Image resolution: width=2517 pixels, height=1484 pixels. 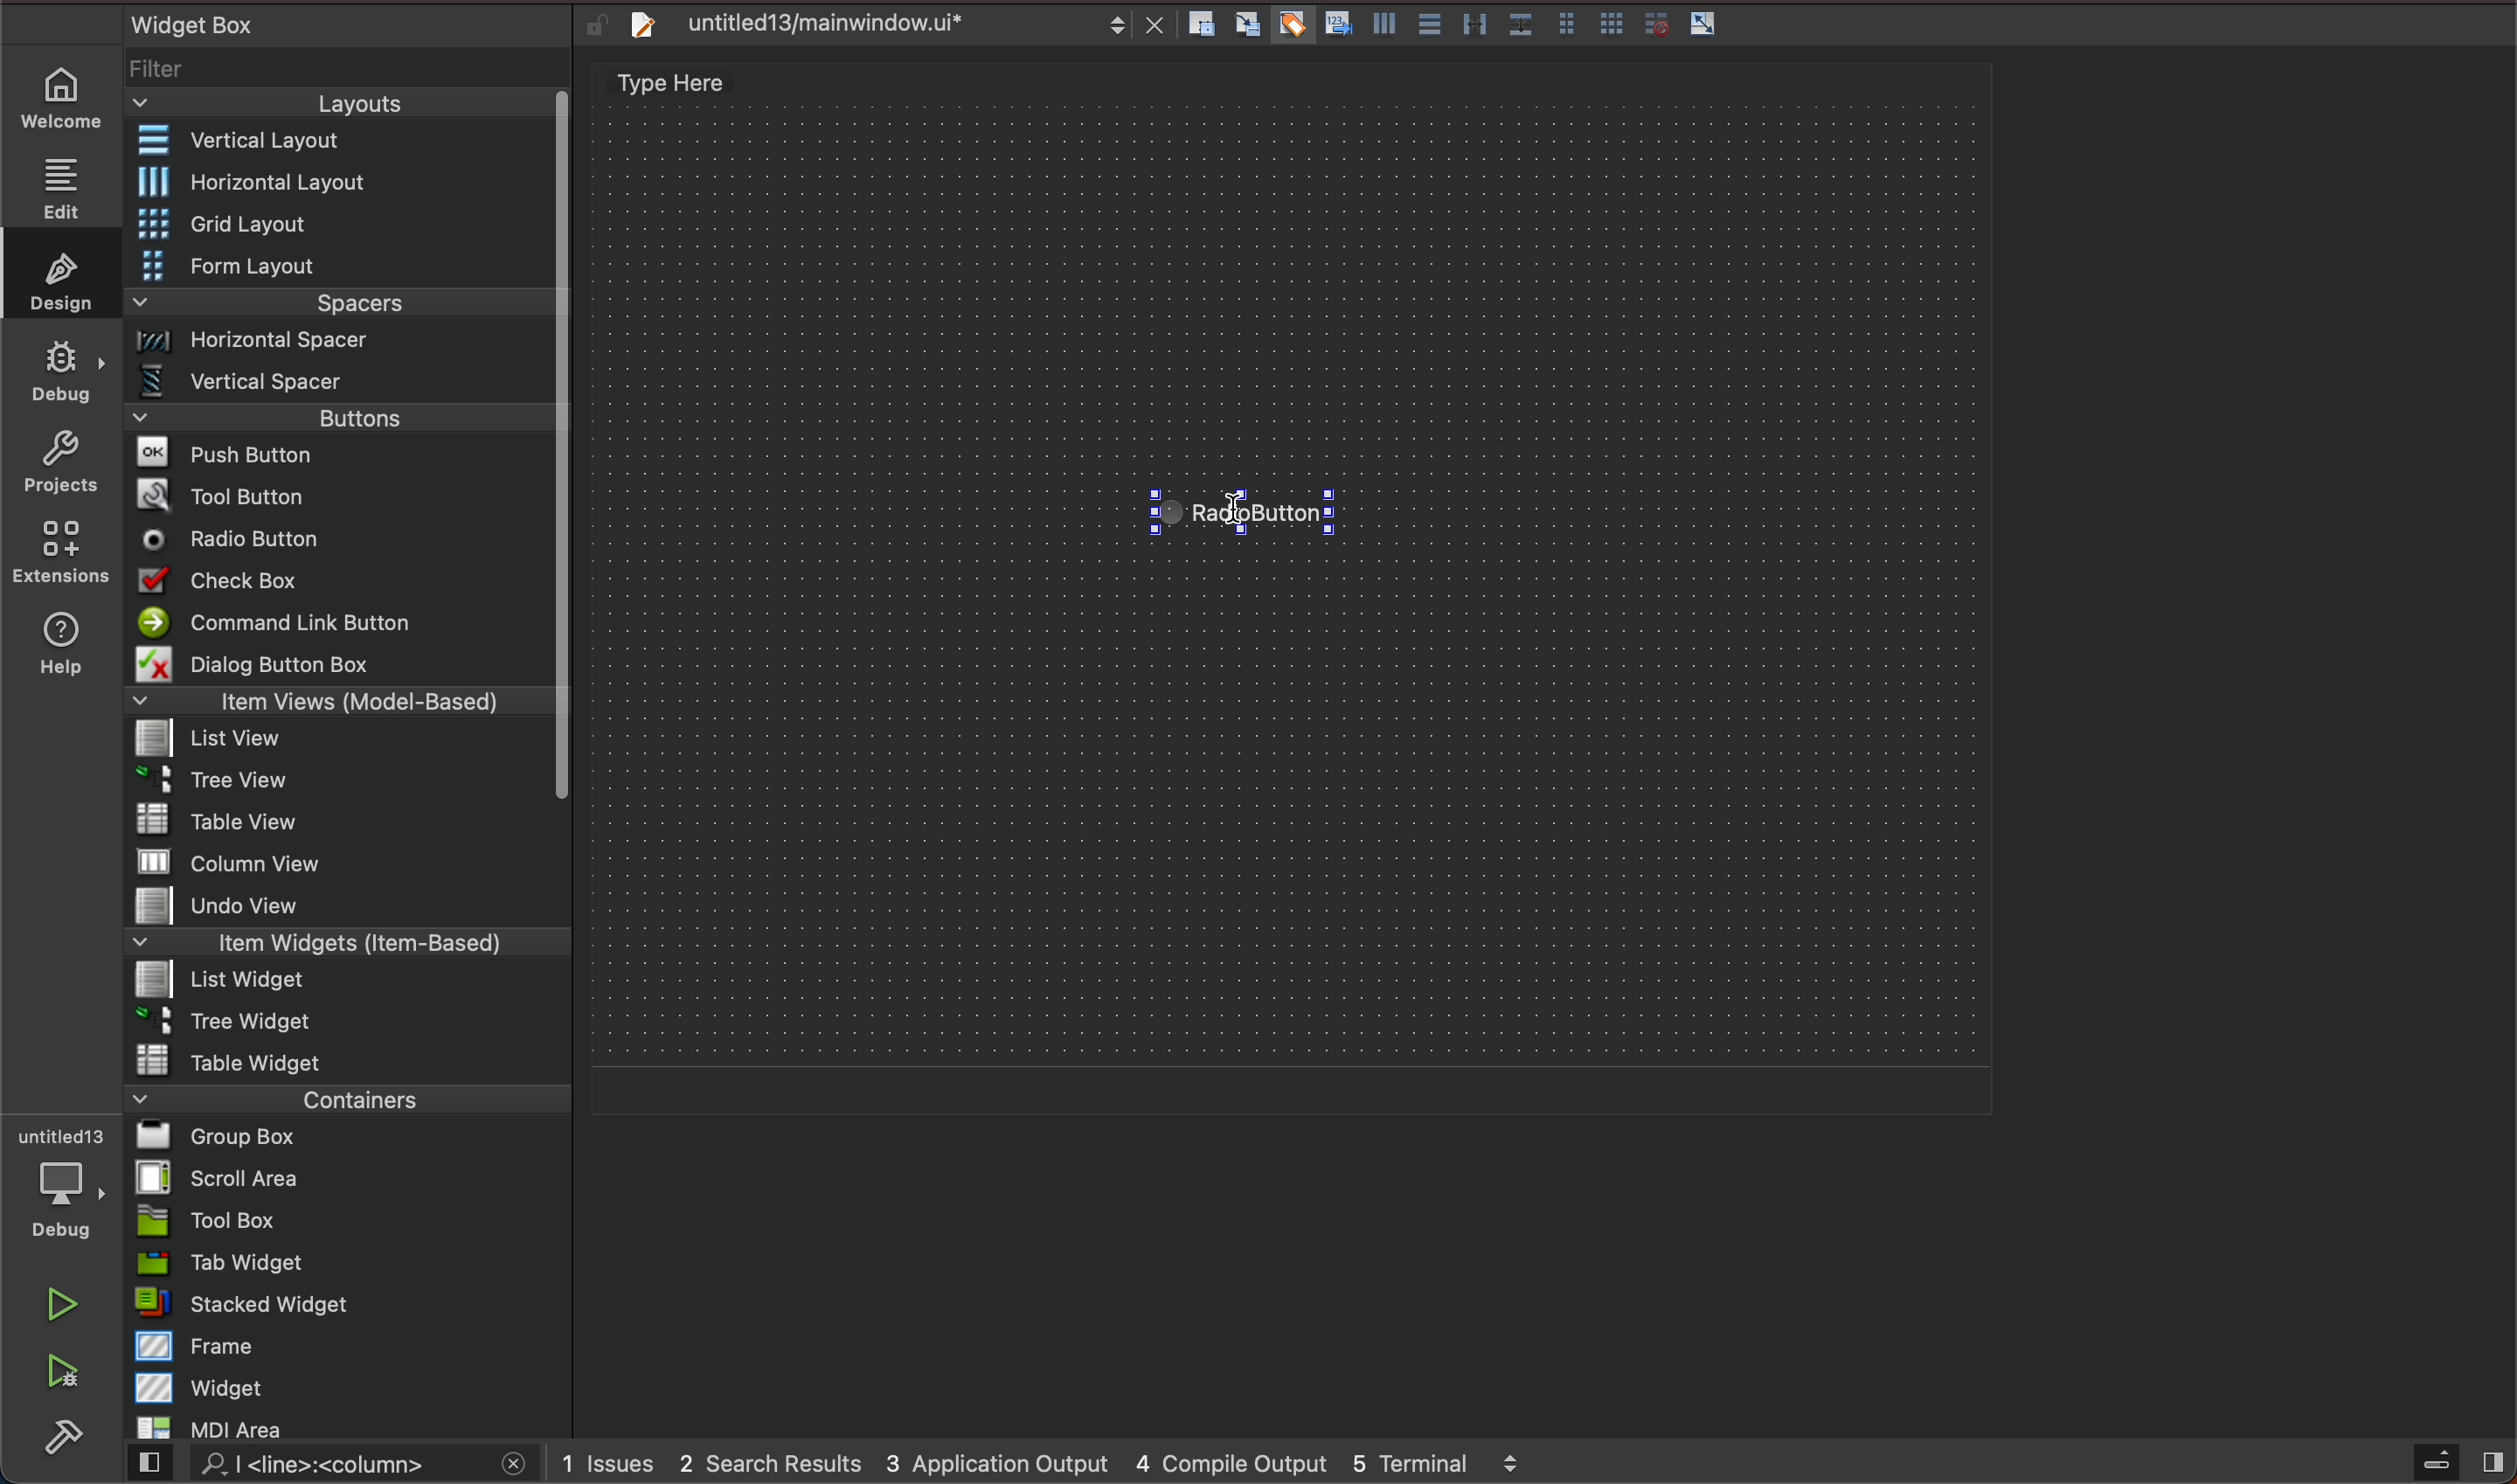 What do you see at coordinates (1073, 1462) in the screenshot?
I see `logs` at bounding box center [1073, 1462].